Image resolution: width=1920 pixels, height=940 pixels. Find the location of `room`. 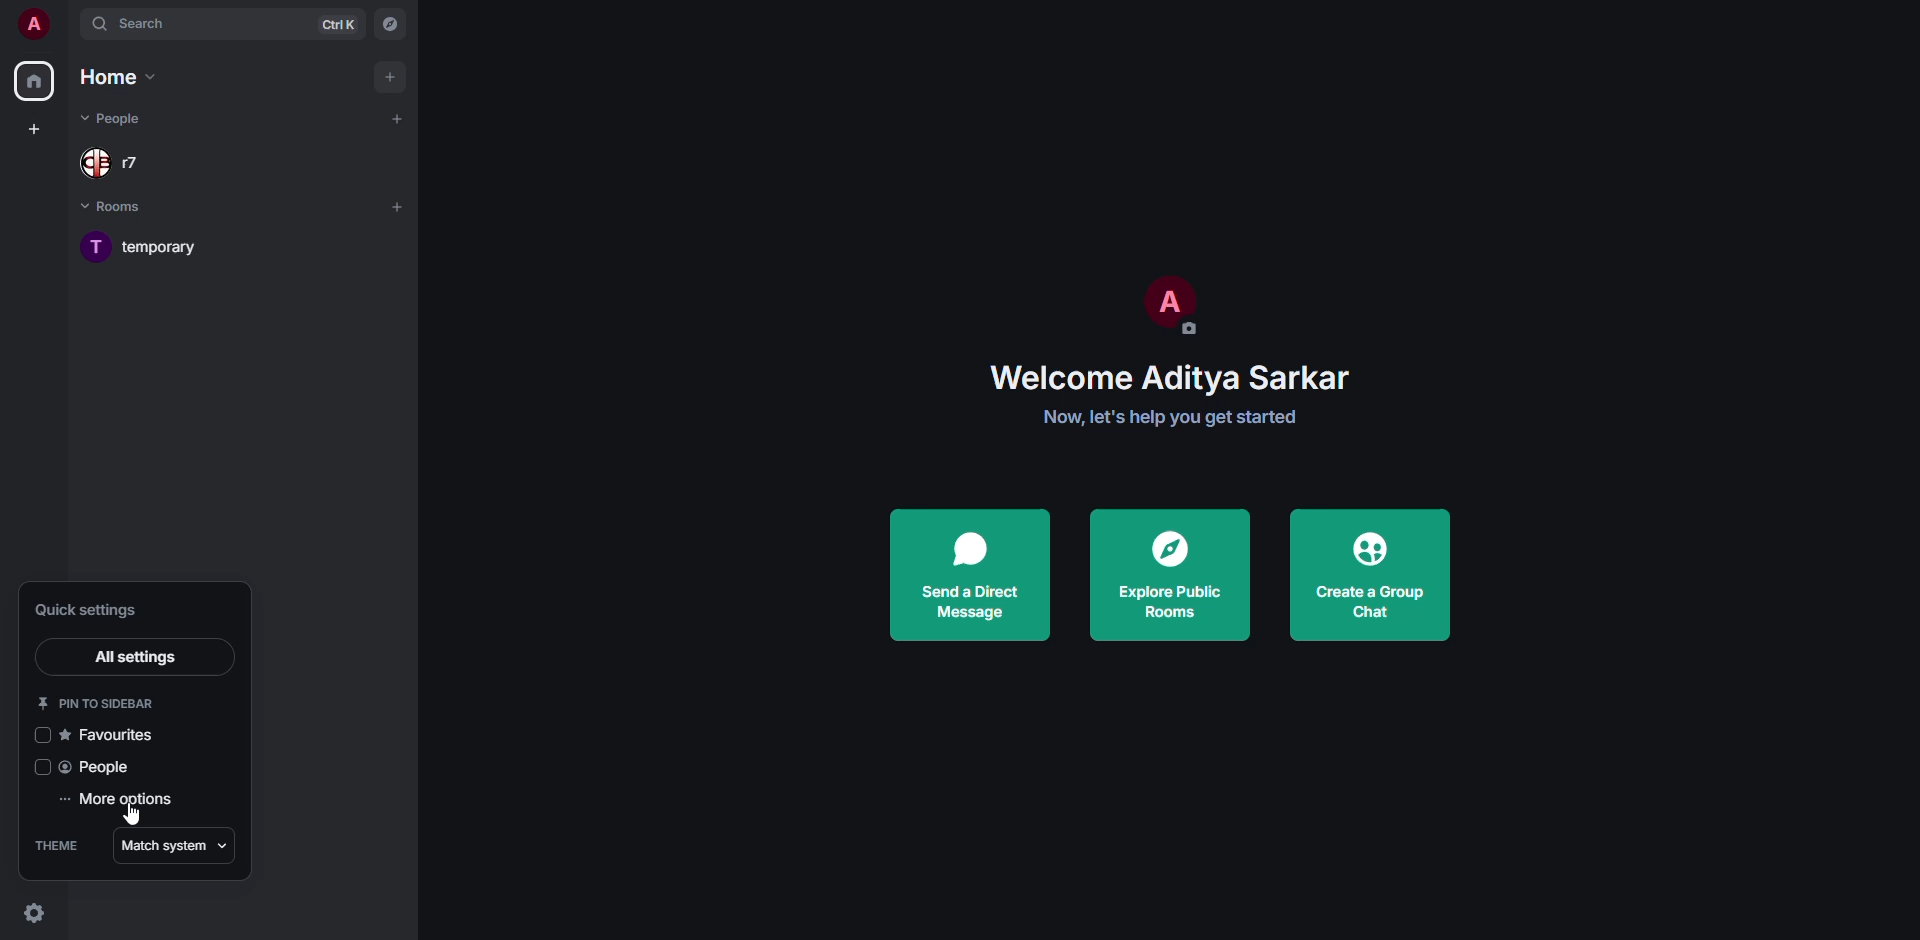

room is located at coordinates (163, 251).